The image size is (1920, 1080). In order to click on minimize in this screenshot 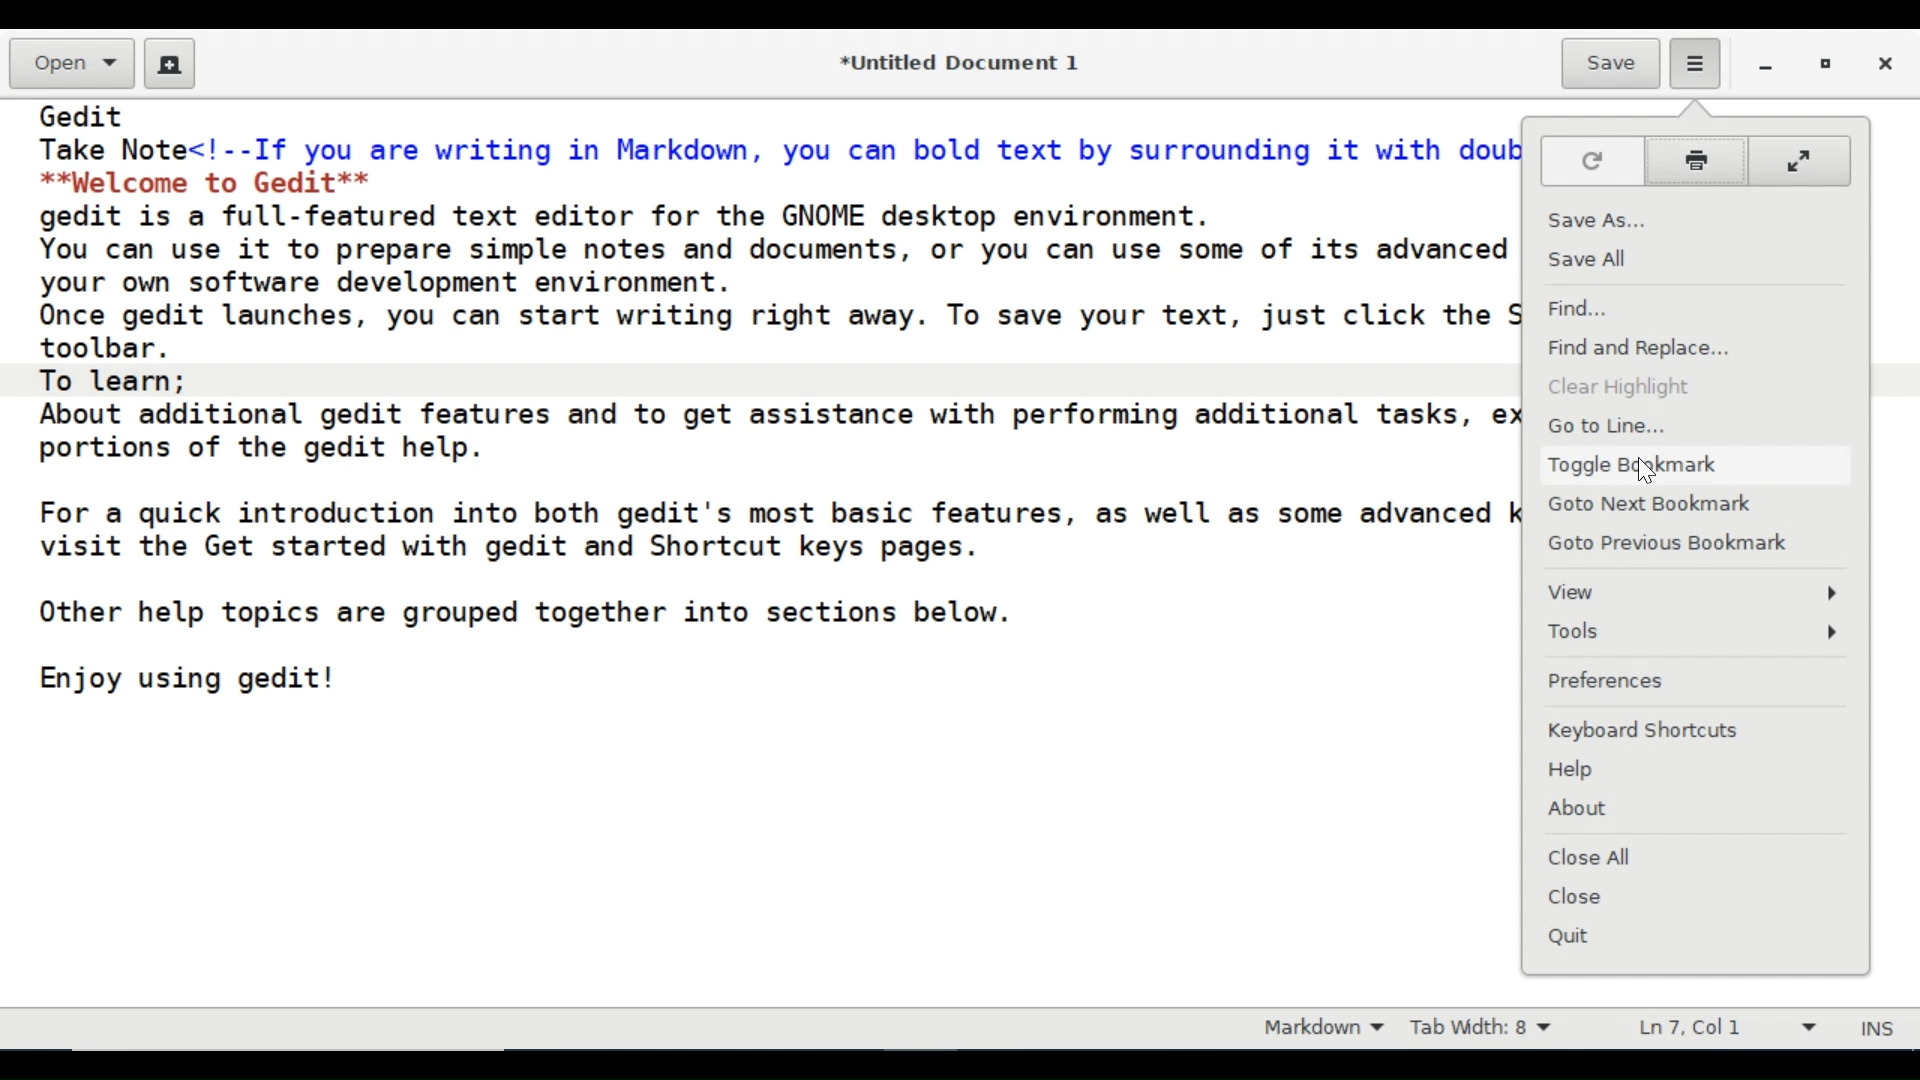, I will do `click(1768, 67)`.